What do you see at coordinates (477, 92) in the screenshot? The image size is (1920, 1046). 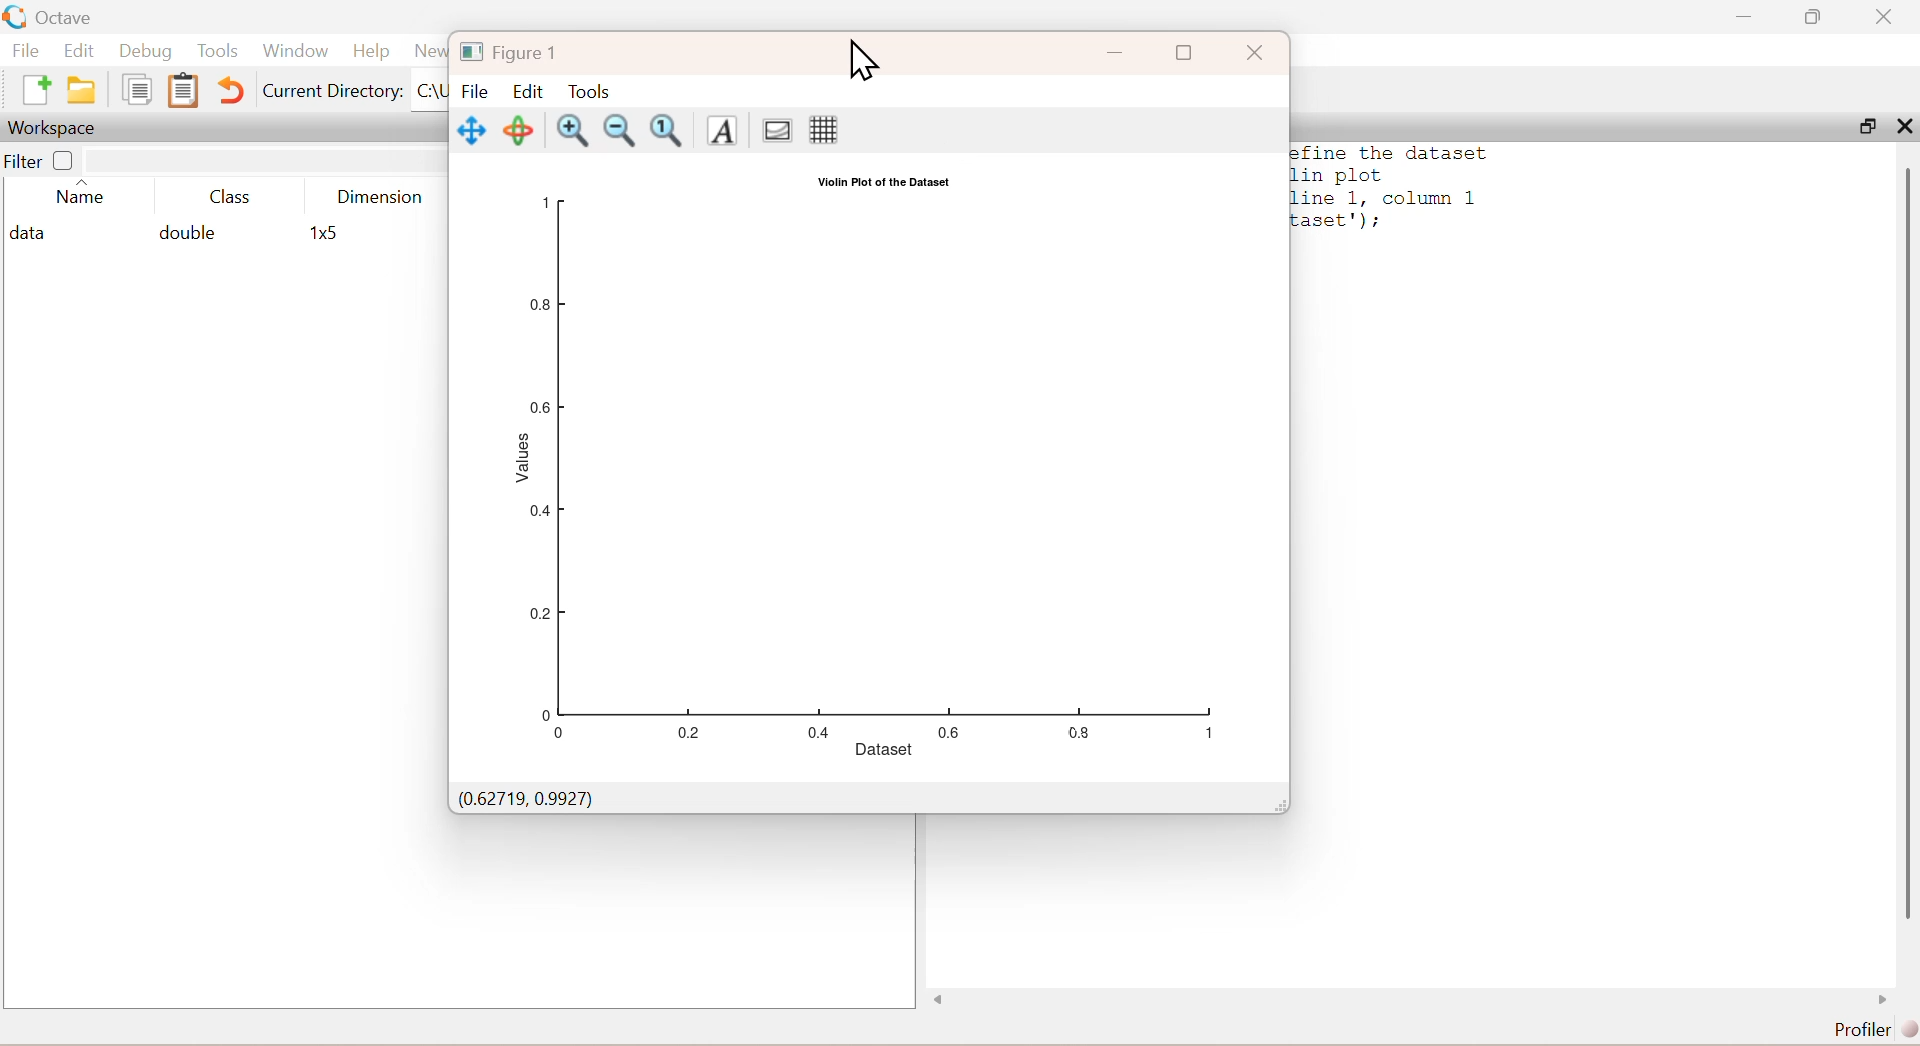 I see `file` at bounding box center [477, 92].